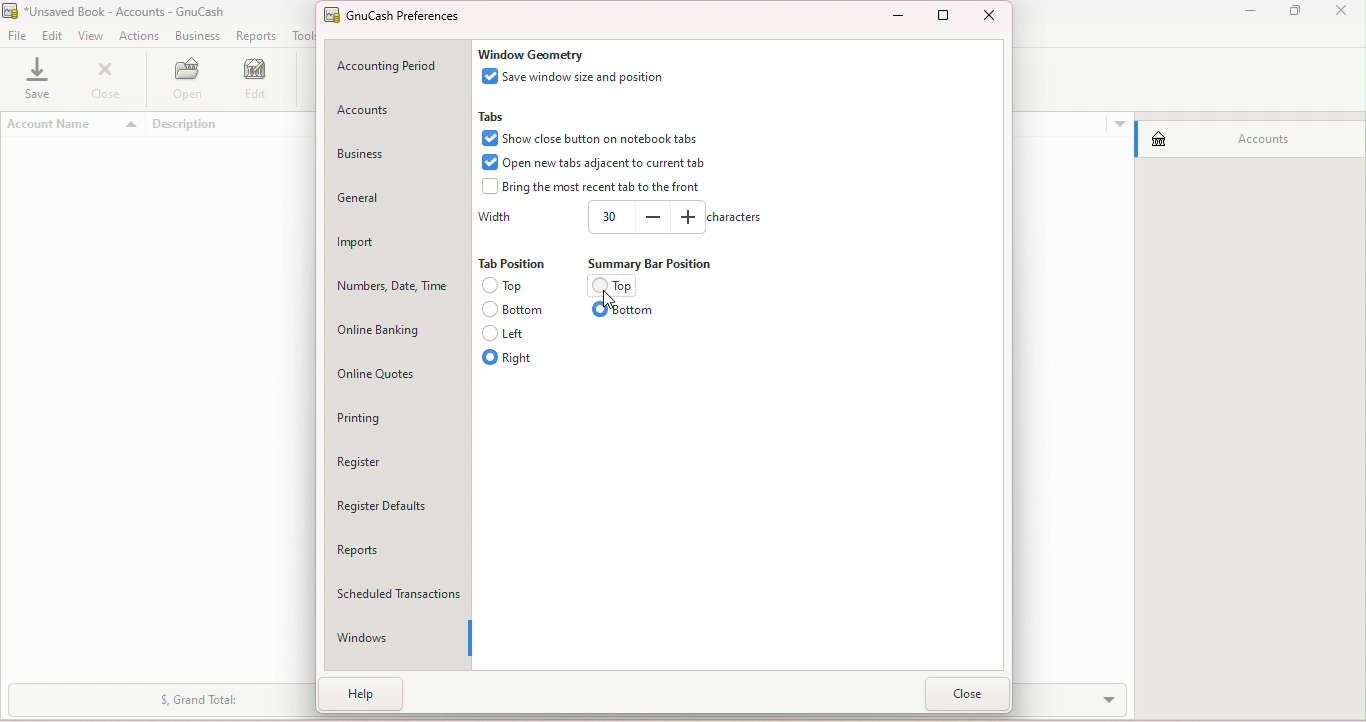 The width and height of the screenshot is (1366, 722). Describe the element at coordinates (390, 368) in the screenshot. I see `Online quotes` at that location.